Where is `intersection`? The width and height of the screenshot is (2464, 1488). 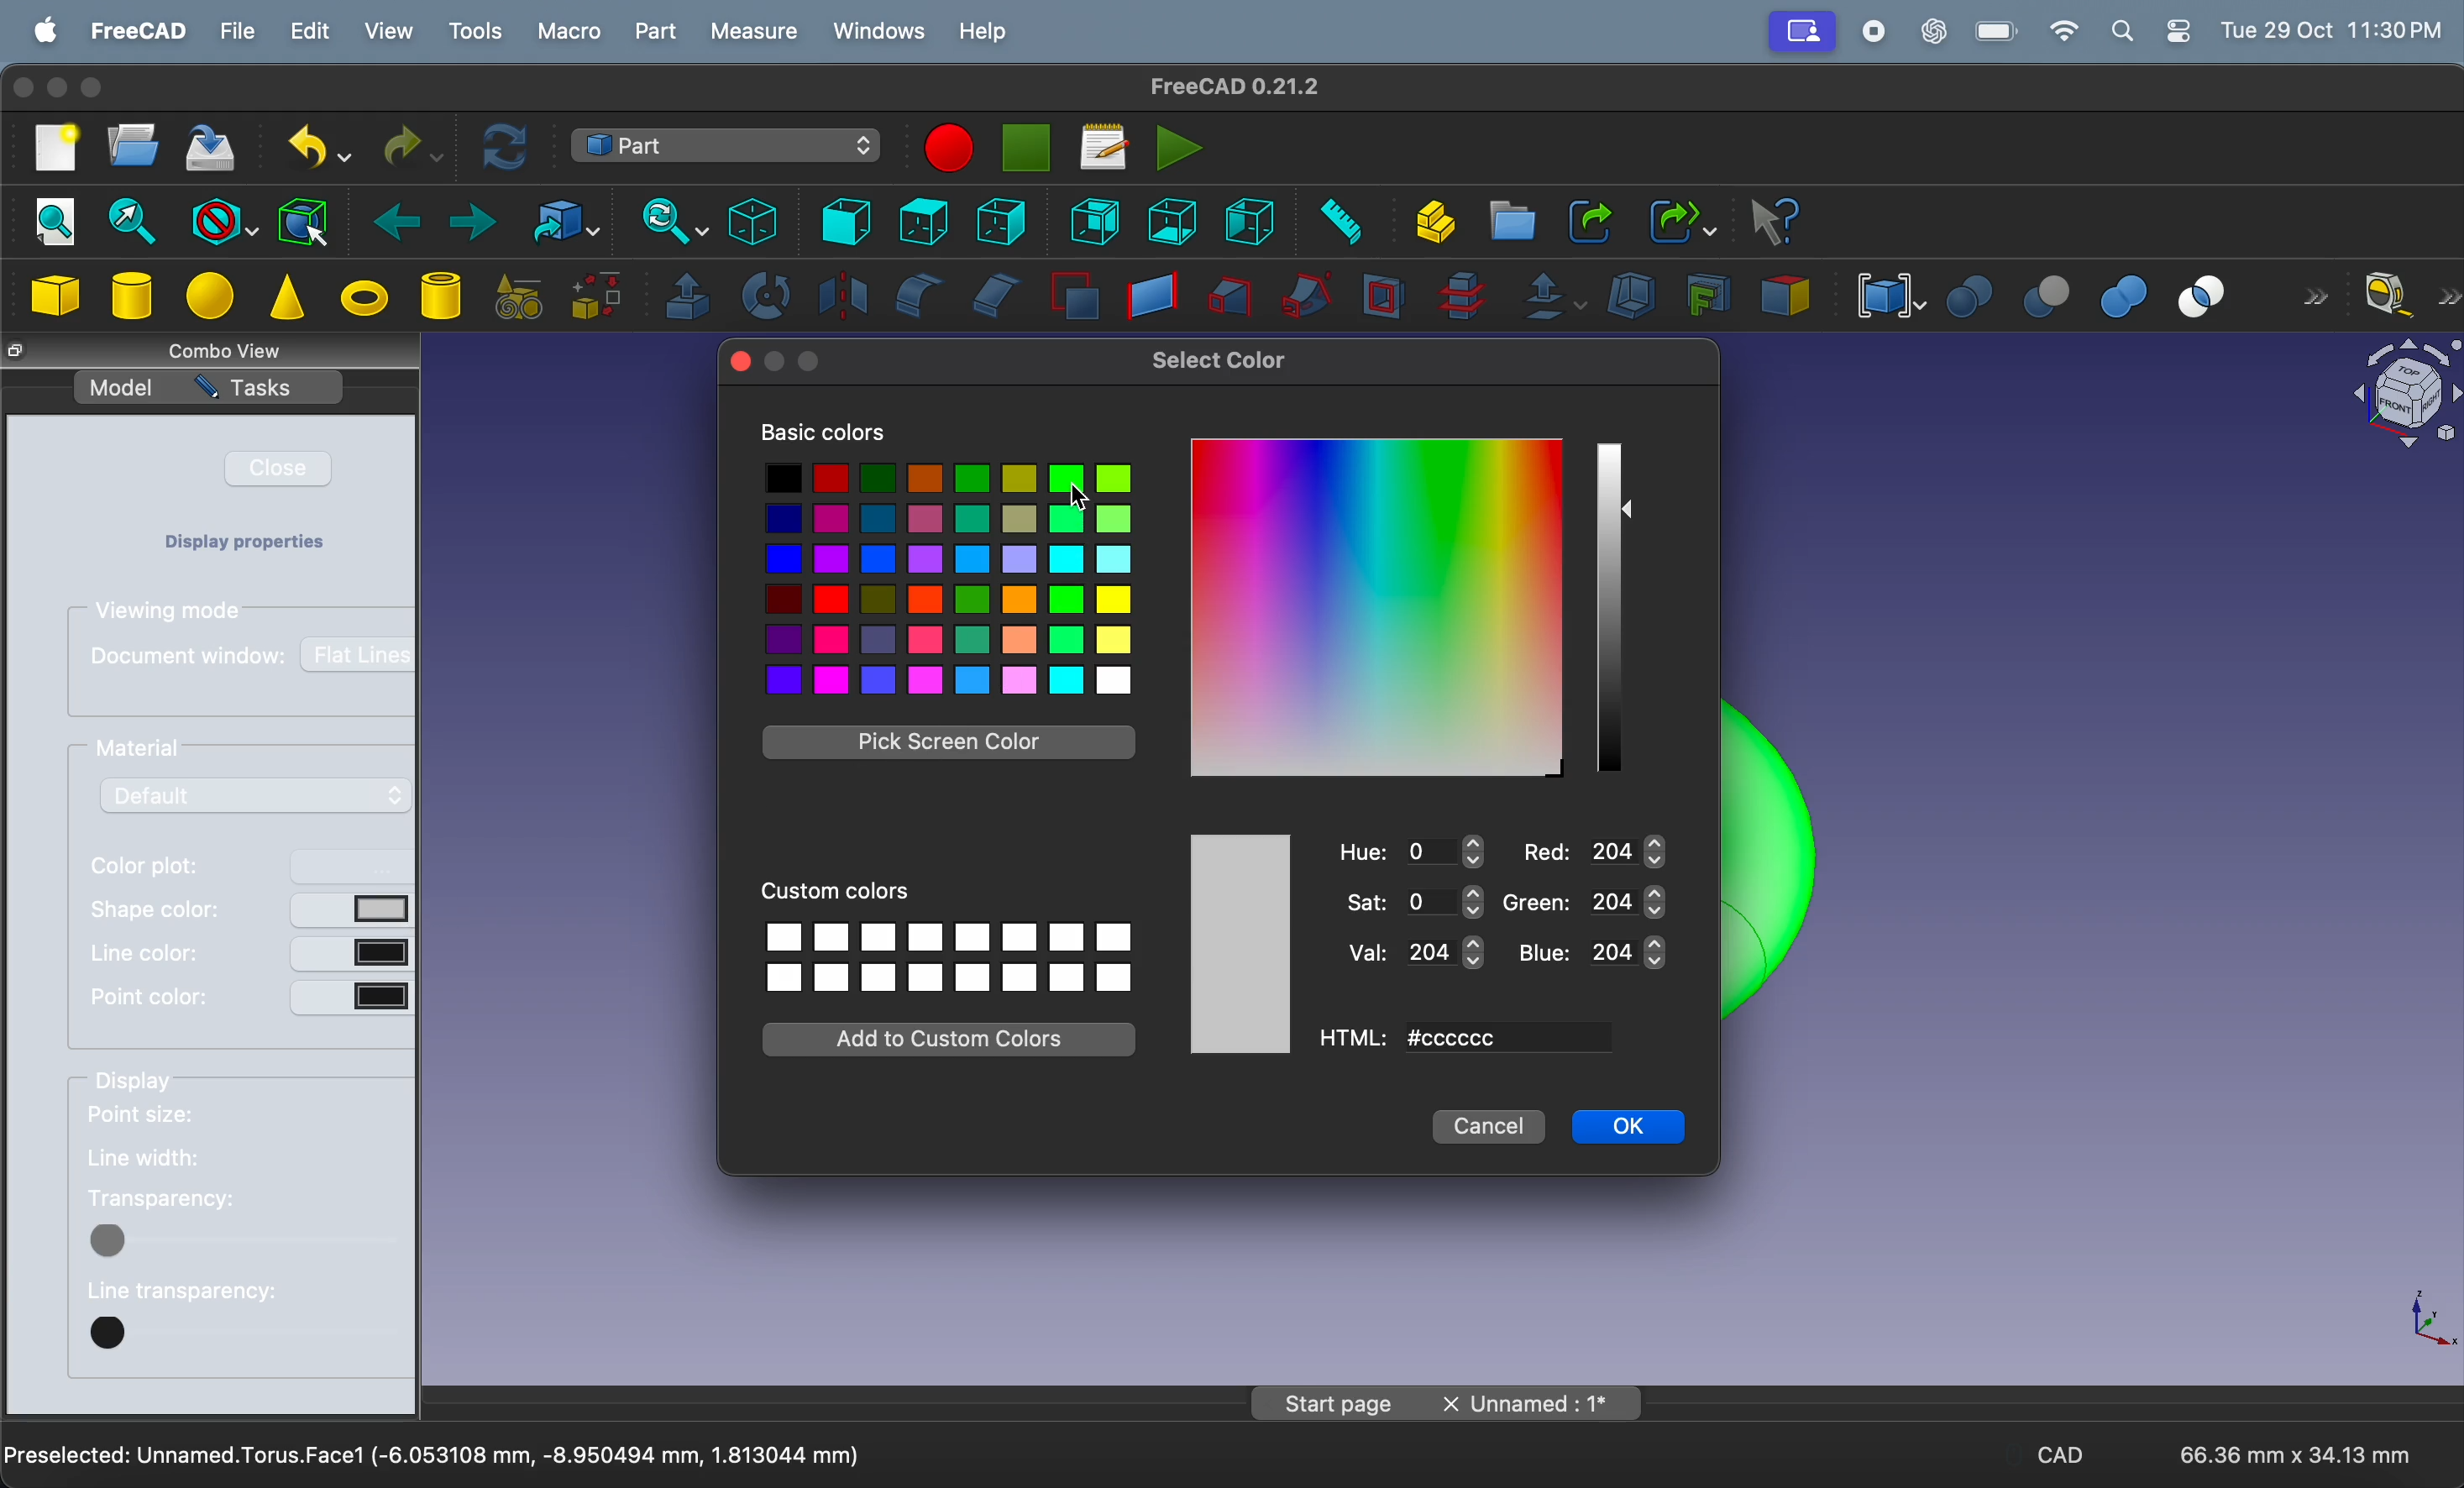 intersection is located at coordinates (2210, 294).